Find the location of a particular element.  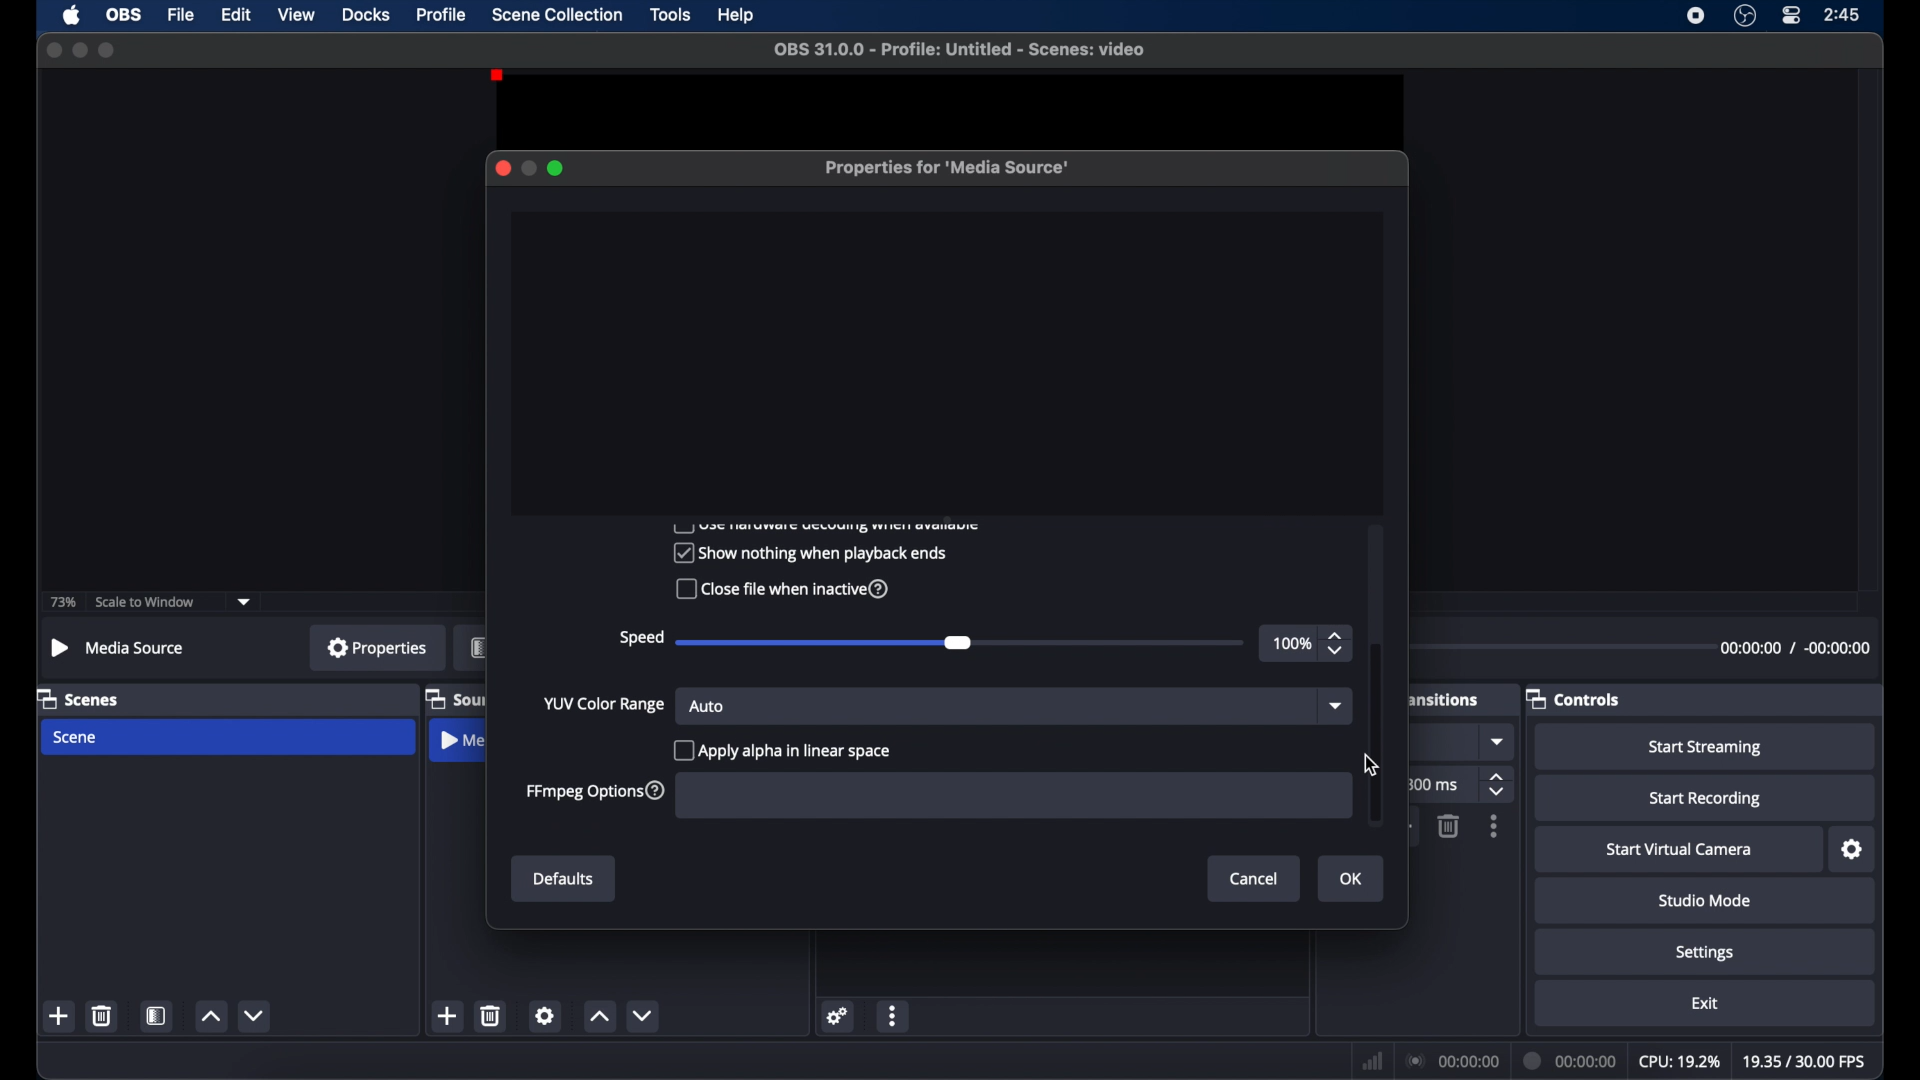

studio mode is located at coordinates (1705, 900).